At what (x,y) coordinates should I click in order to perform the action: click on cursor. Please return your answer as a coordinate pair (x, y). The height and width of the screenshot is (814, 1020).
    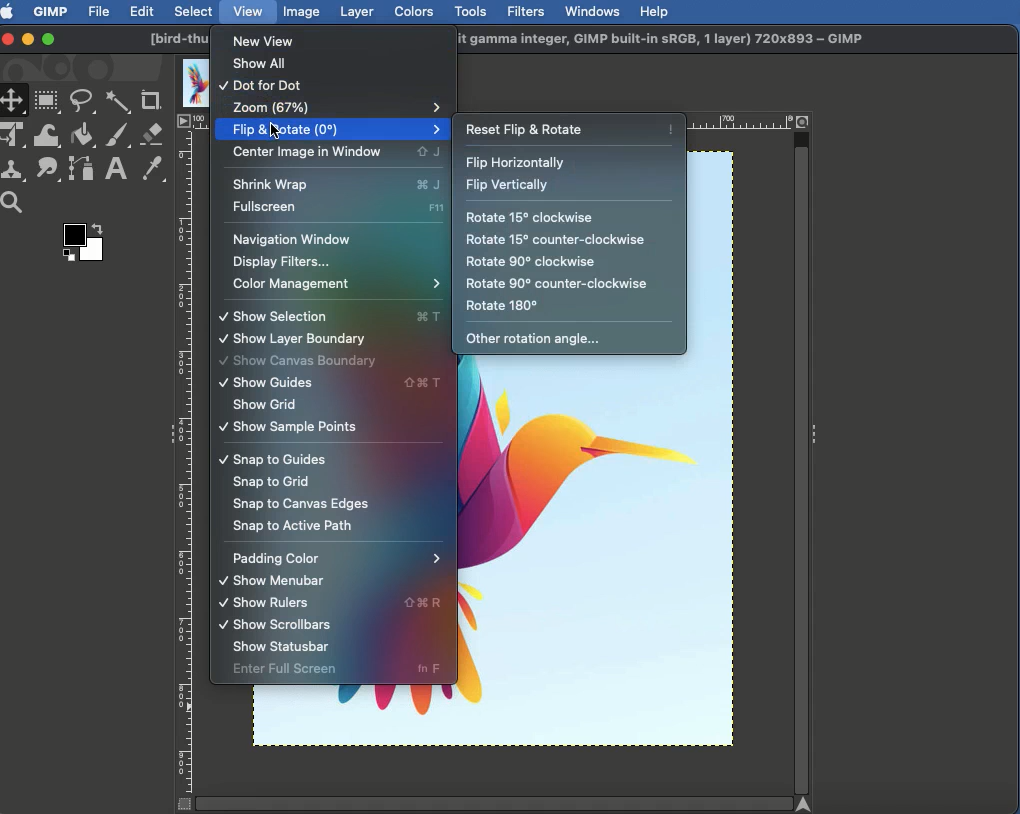
    Looking at the image, I should click on (281, 135).